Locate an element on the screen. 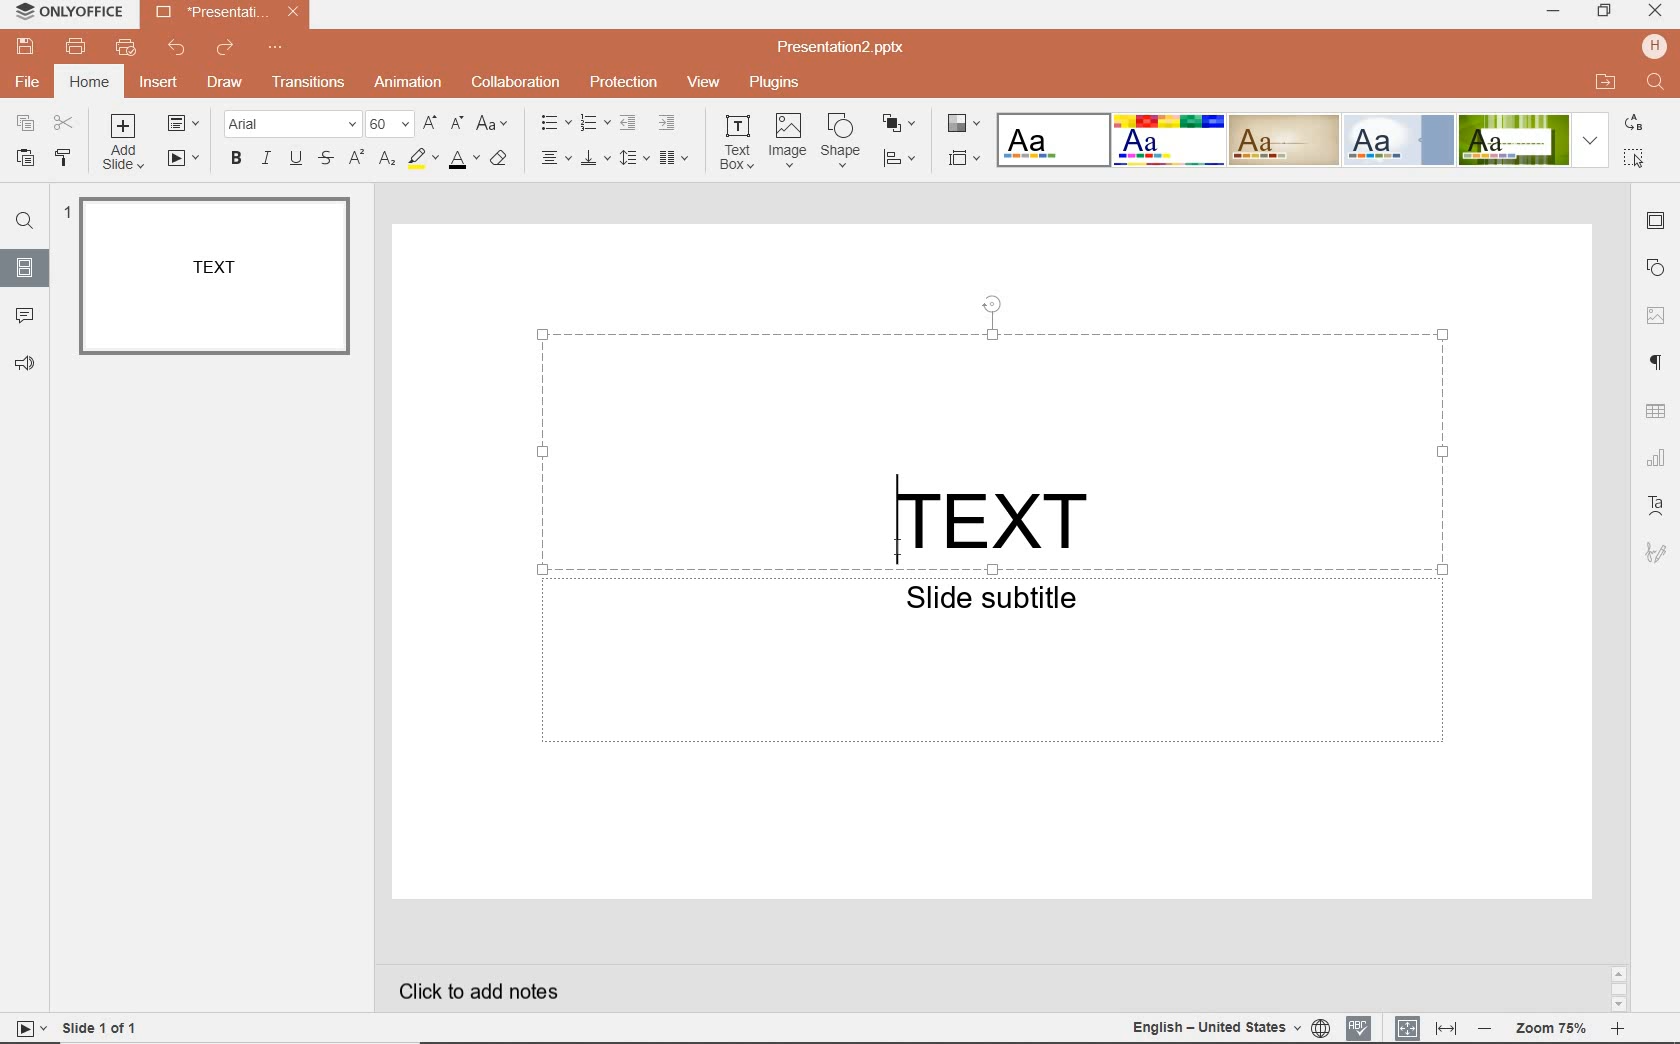 Image resolution: width=1680 pixels, height=1044 pixels. SUBSCRIPT is located at coordinates (387, 160).